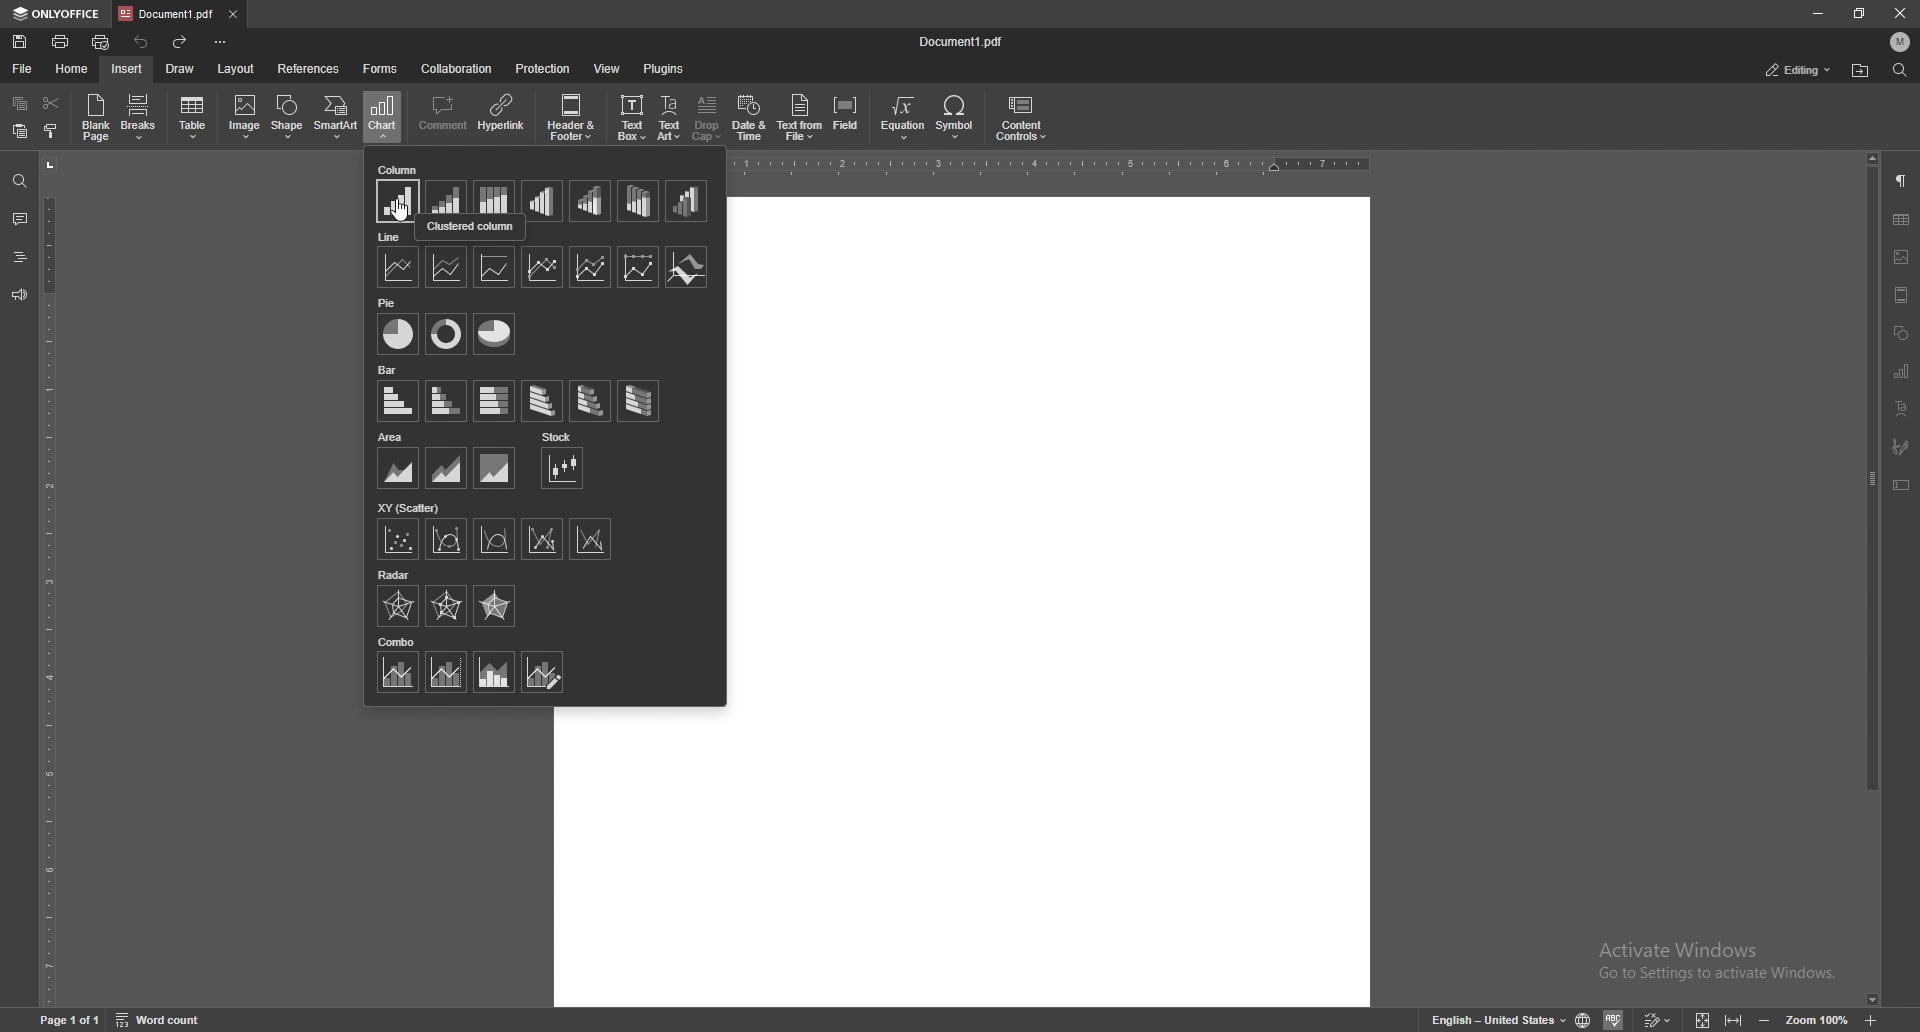  Describe the element at coordinates (542, 266) in the screenshot. I see `line with markers` at that location.